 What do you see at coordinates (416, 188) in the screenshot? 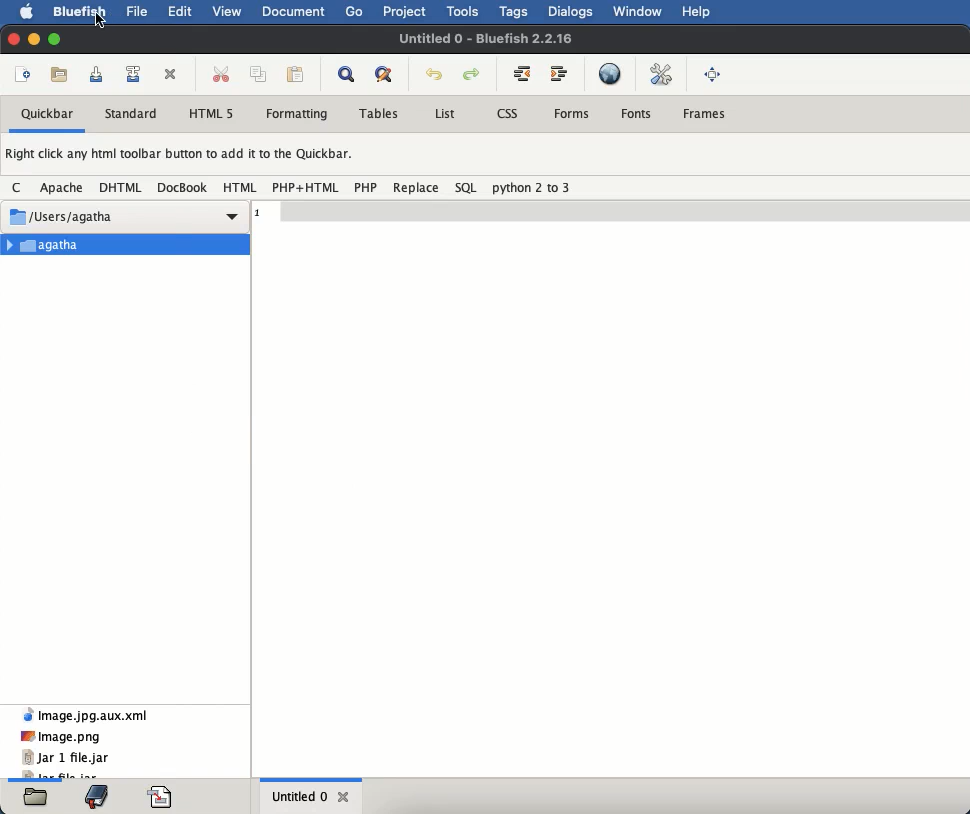
I see `replace` at bounding box center [416, 188].